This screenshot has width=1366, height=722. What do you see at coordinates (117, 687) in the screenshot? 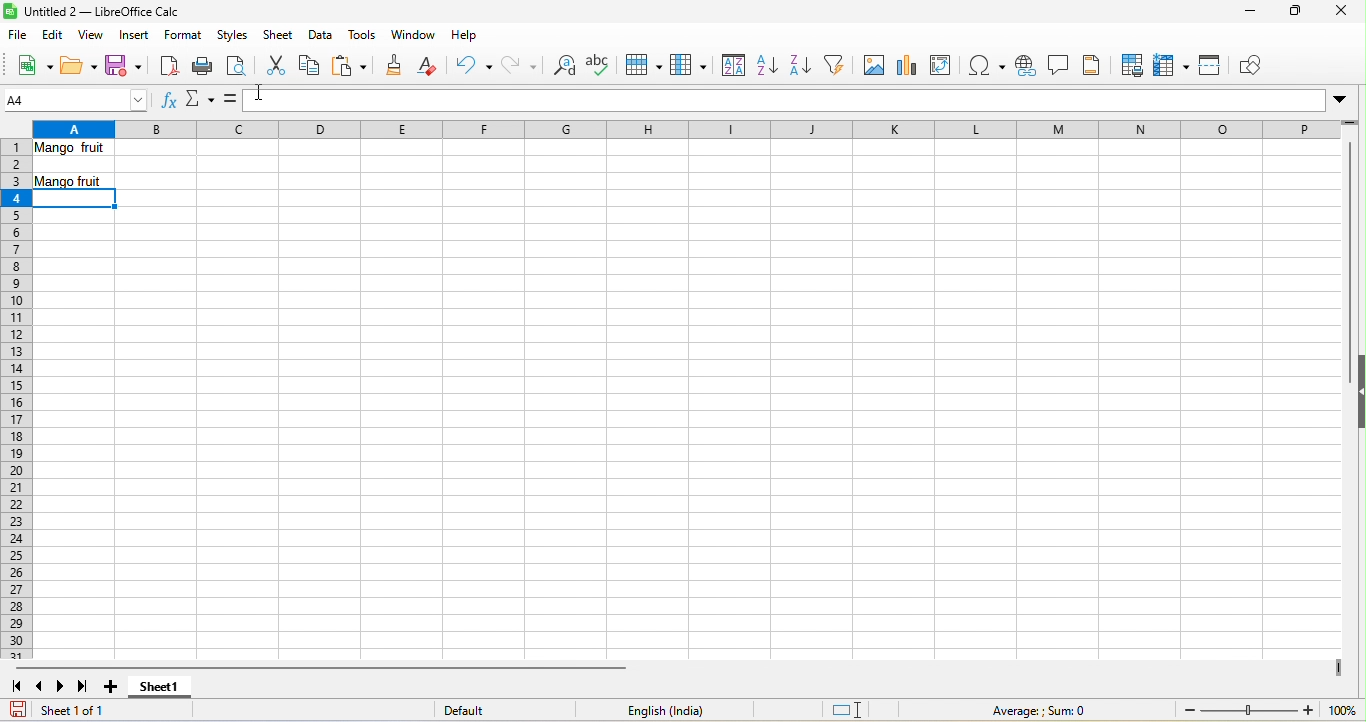
I see `add sheet` at bounding box center [117, 687].